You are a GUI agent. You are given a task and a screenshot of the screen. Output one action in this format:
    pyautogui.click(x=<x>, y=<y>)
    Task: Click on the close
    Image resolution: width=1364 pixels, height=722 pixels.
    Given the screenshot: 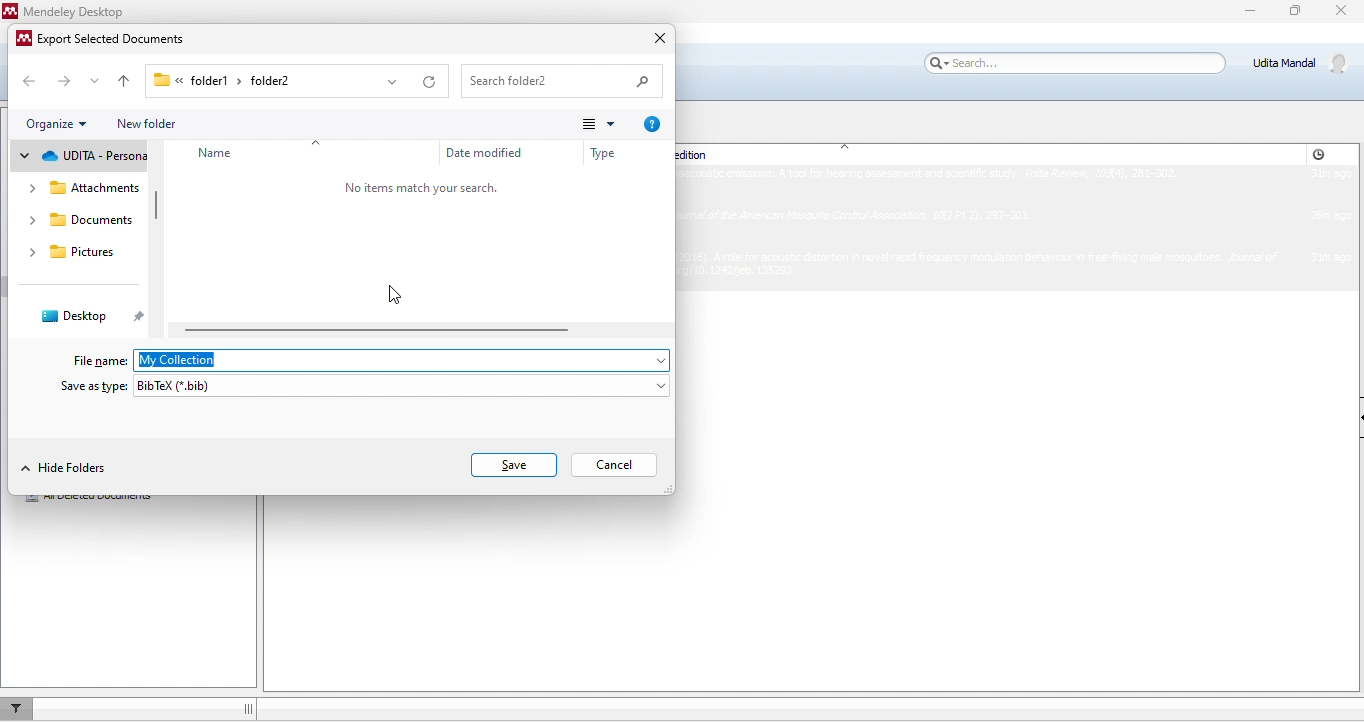 What is the action you would take?
    pyautogui.click(x=651, y=38)
    